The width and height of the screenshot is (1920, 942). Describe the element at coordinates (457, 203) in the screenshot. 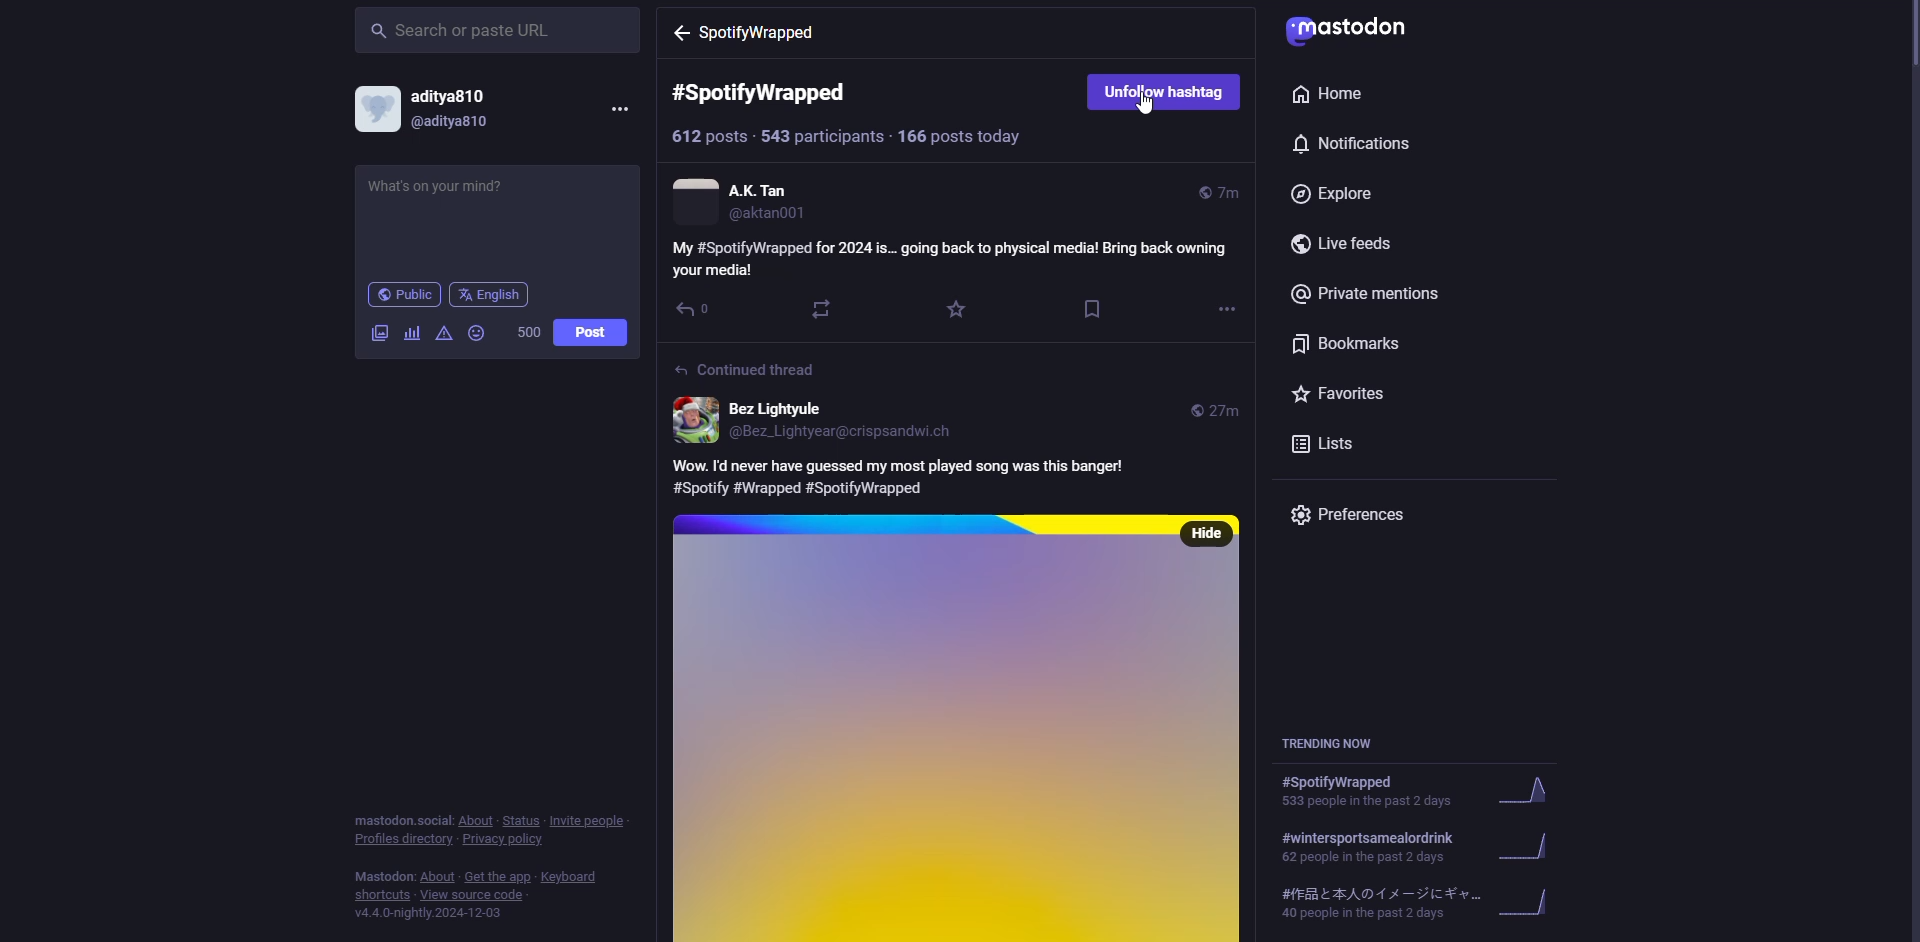

I see `write` at that location.